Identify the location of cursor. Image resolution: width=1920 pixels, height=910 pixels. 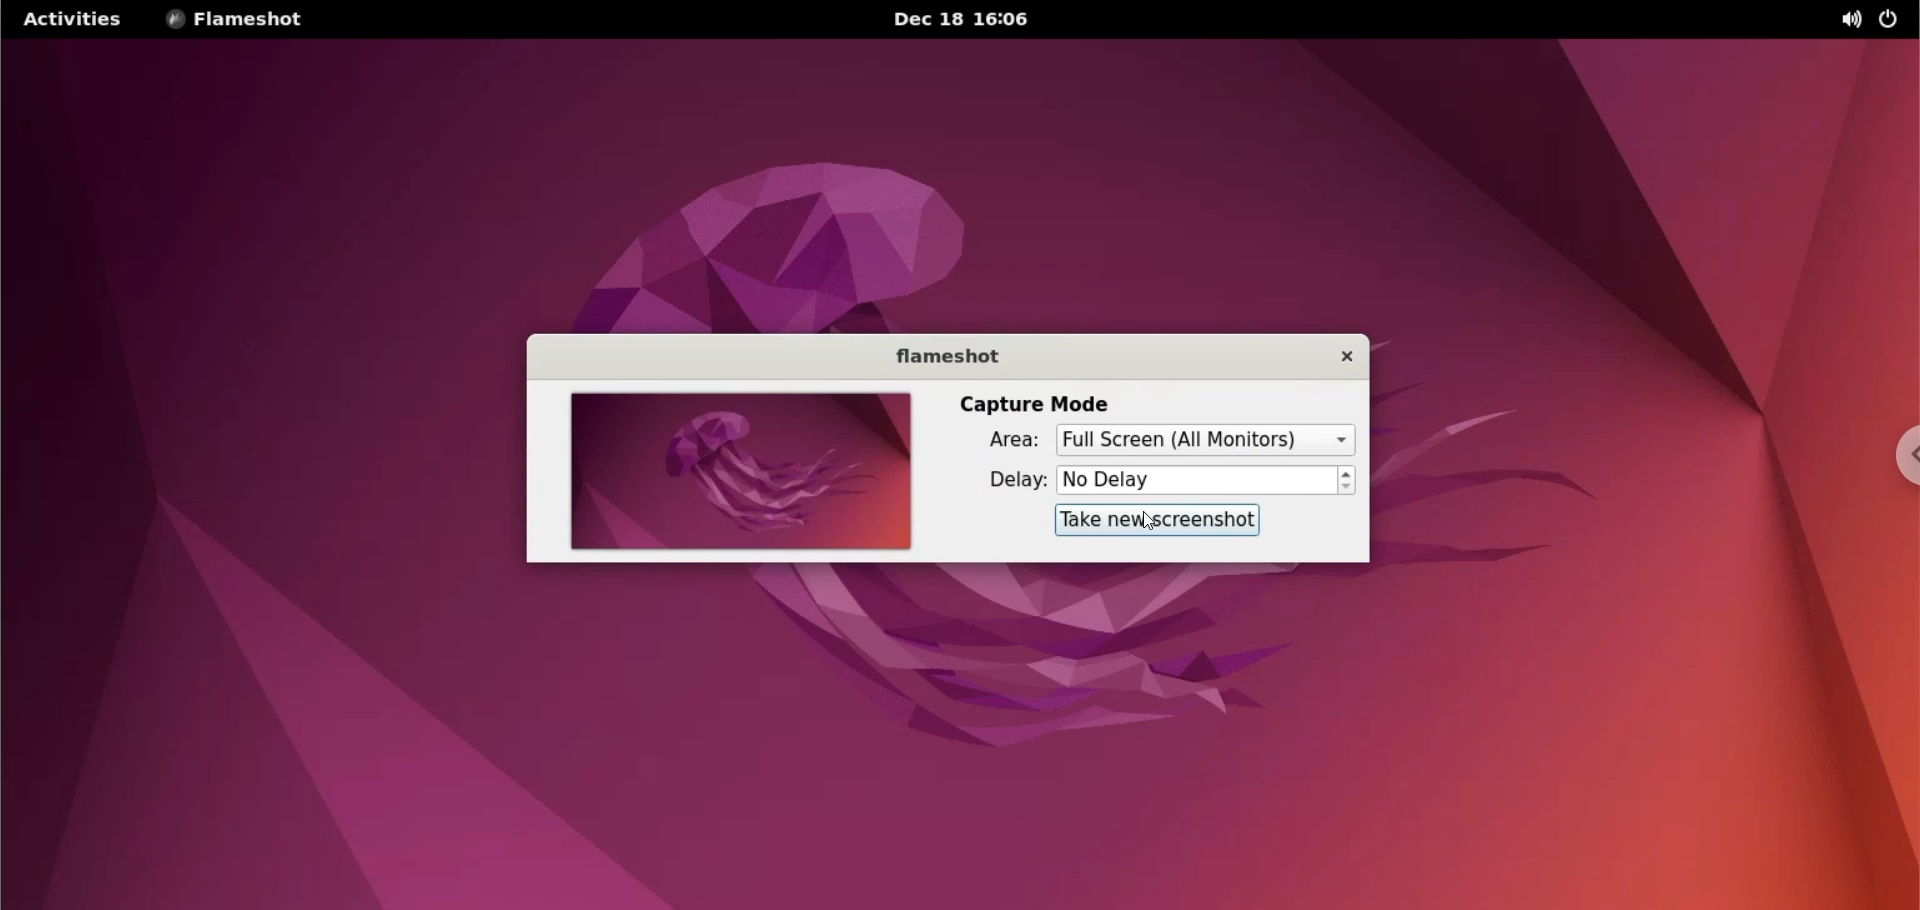
(1157, 520).